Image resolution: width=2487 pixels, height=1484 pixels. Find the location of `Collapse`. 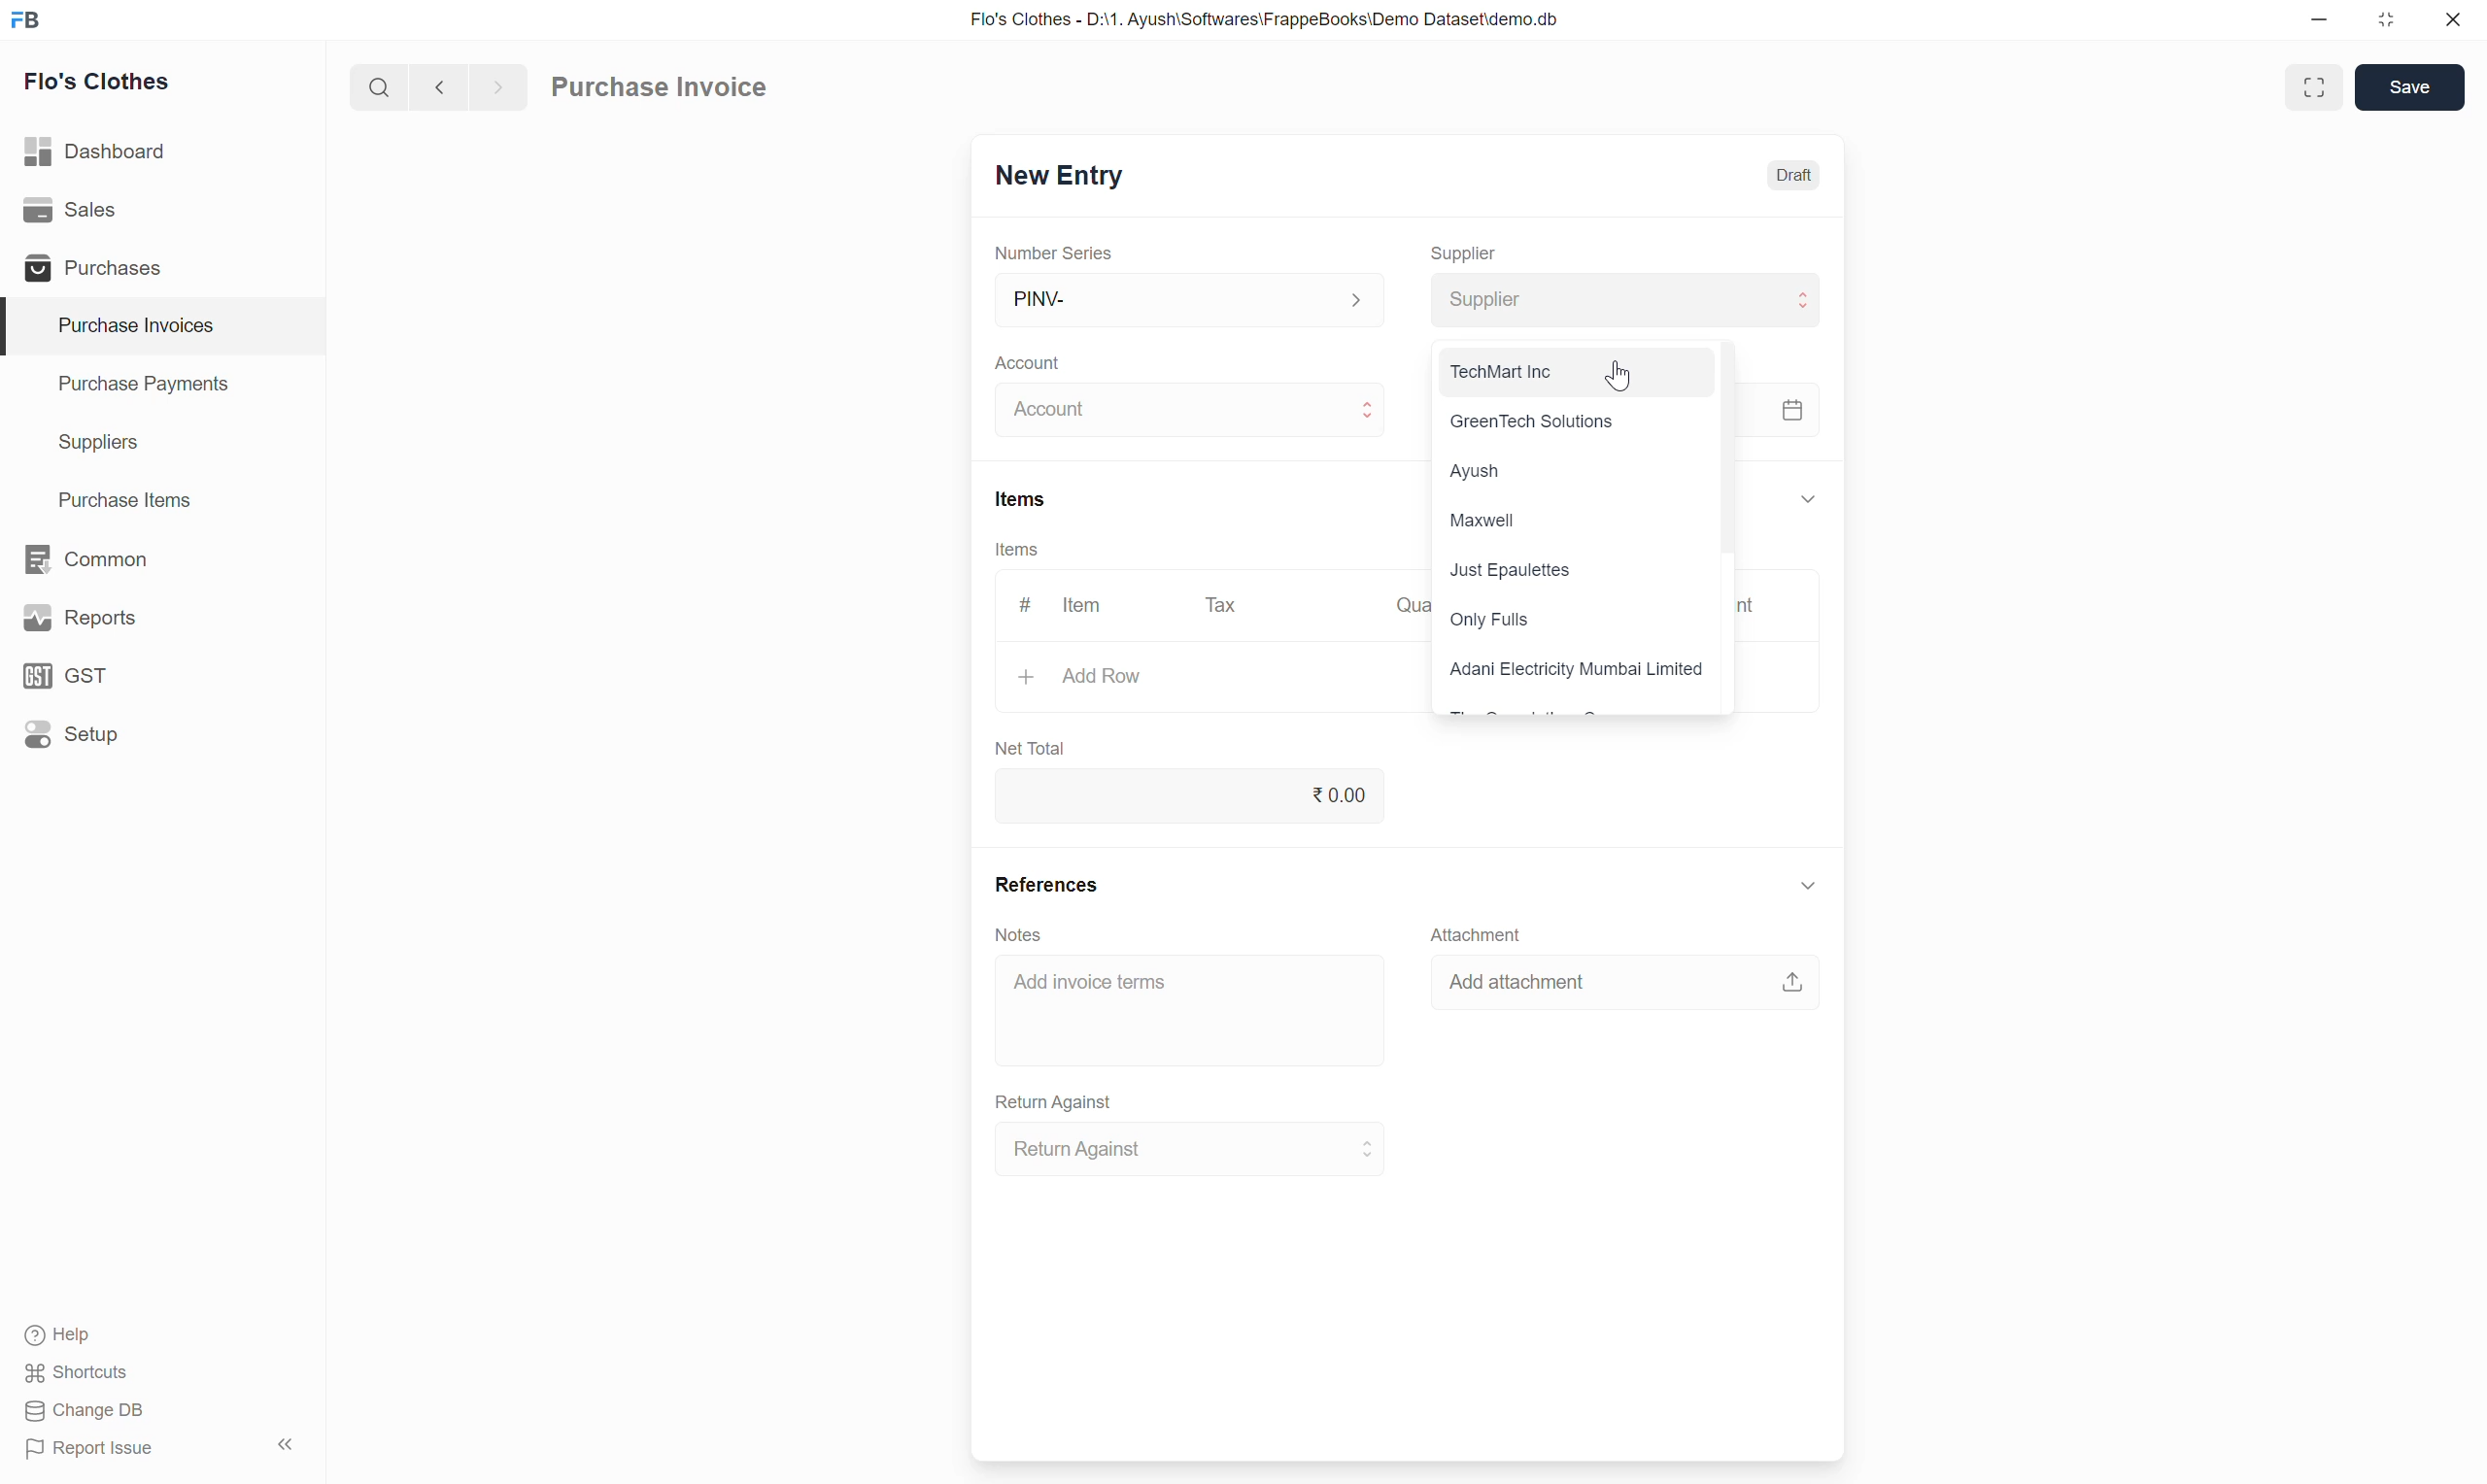

Collapse is located at coordinates (1808, 885).